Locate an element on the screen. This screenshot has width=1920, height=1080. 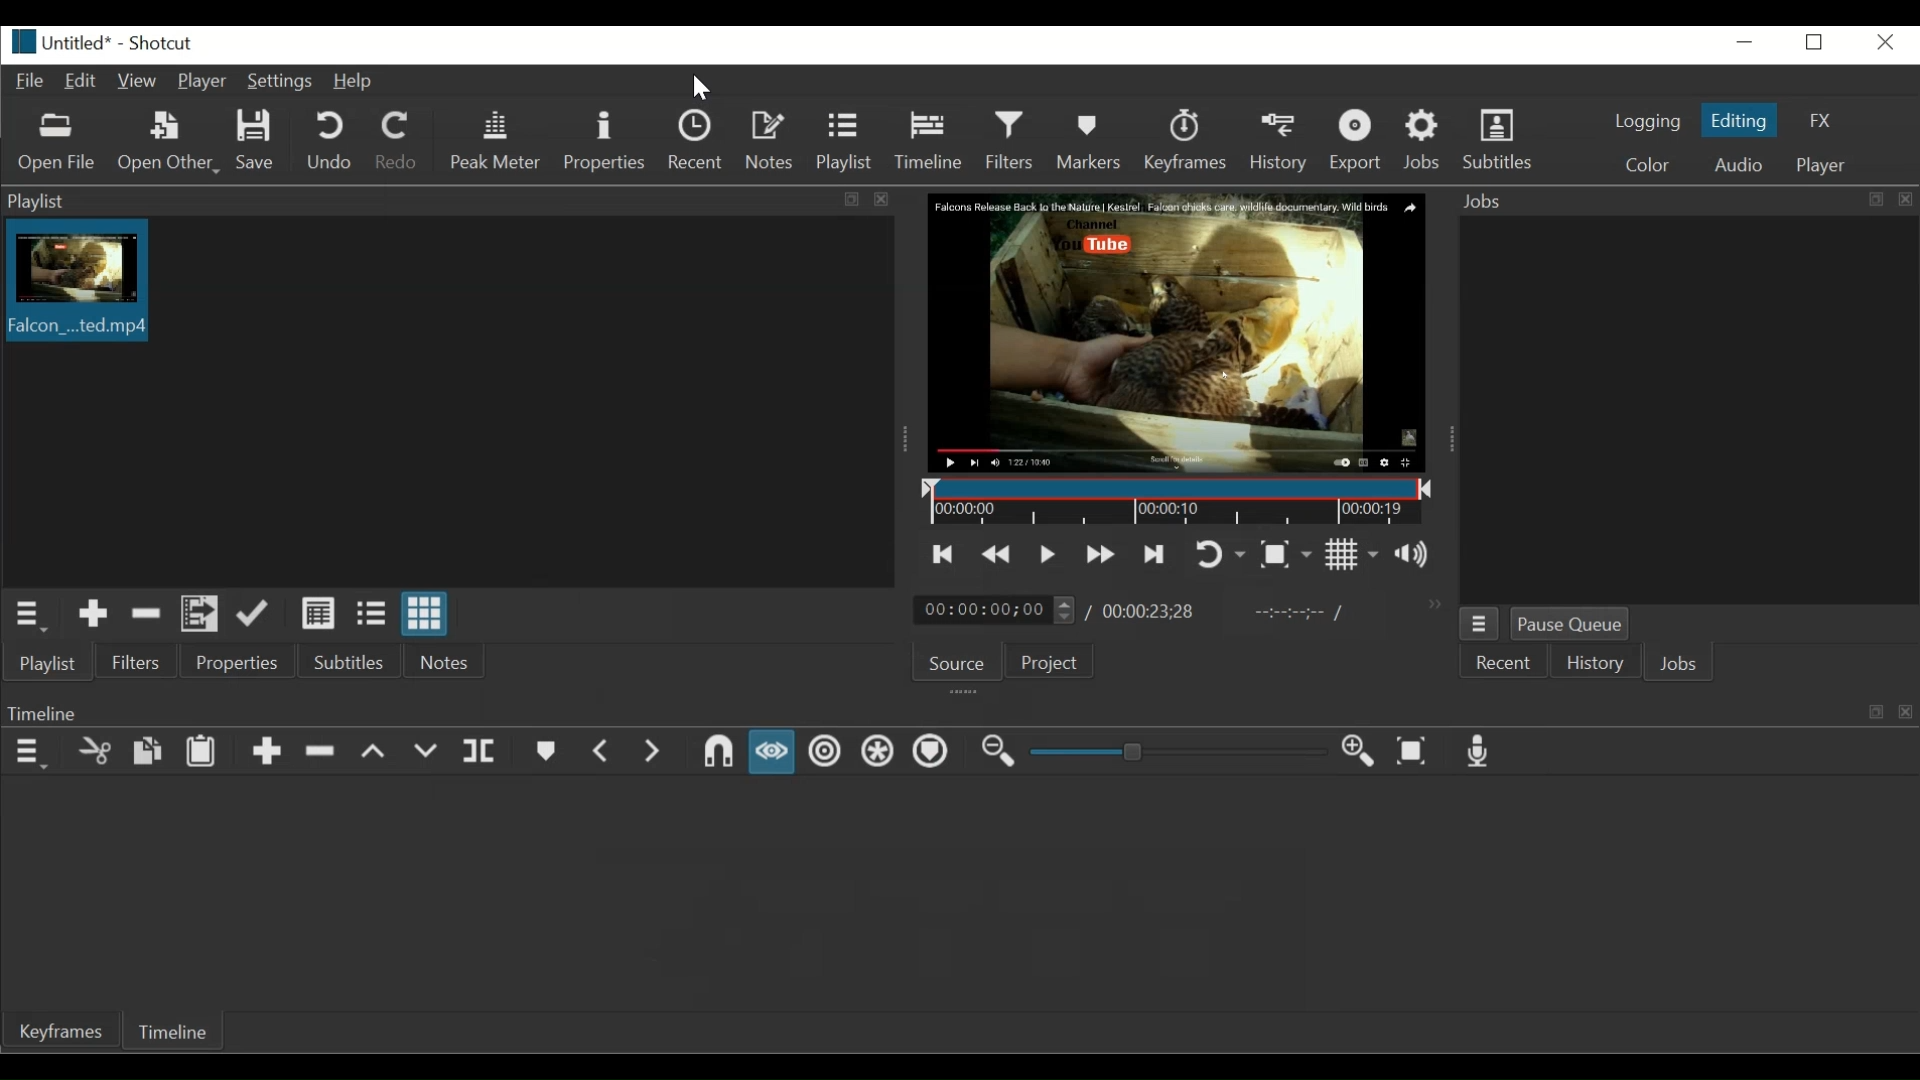
Jobs panel is located at coordinates (1685, 408).